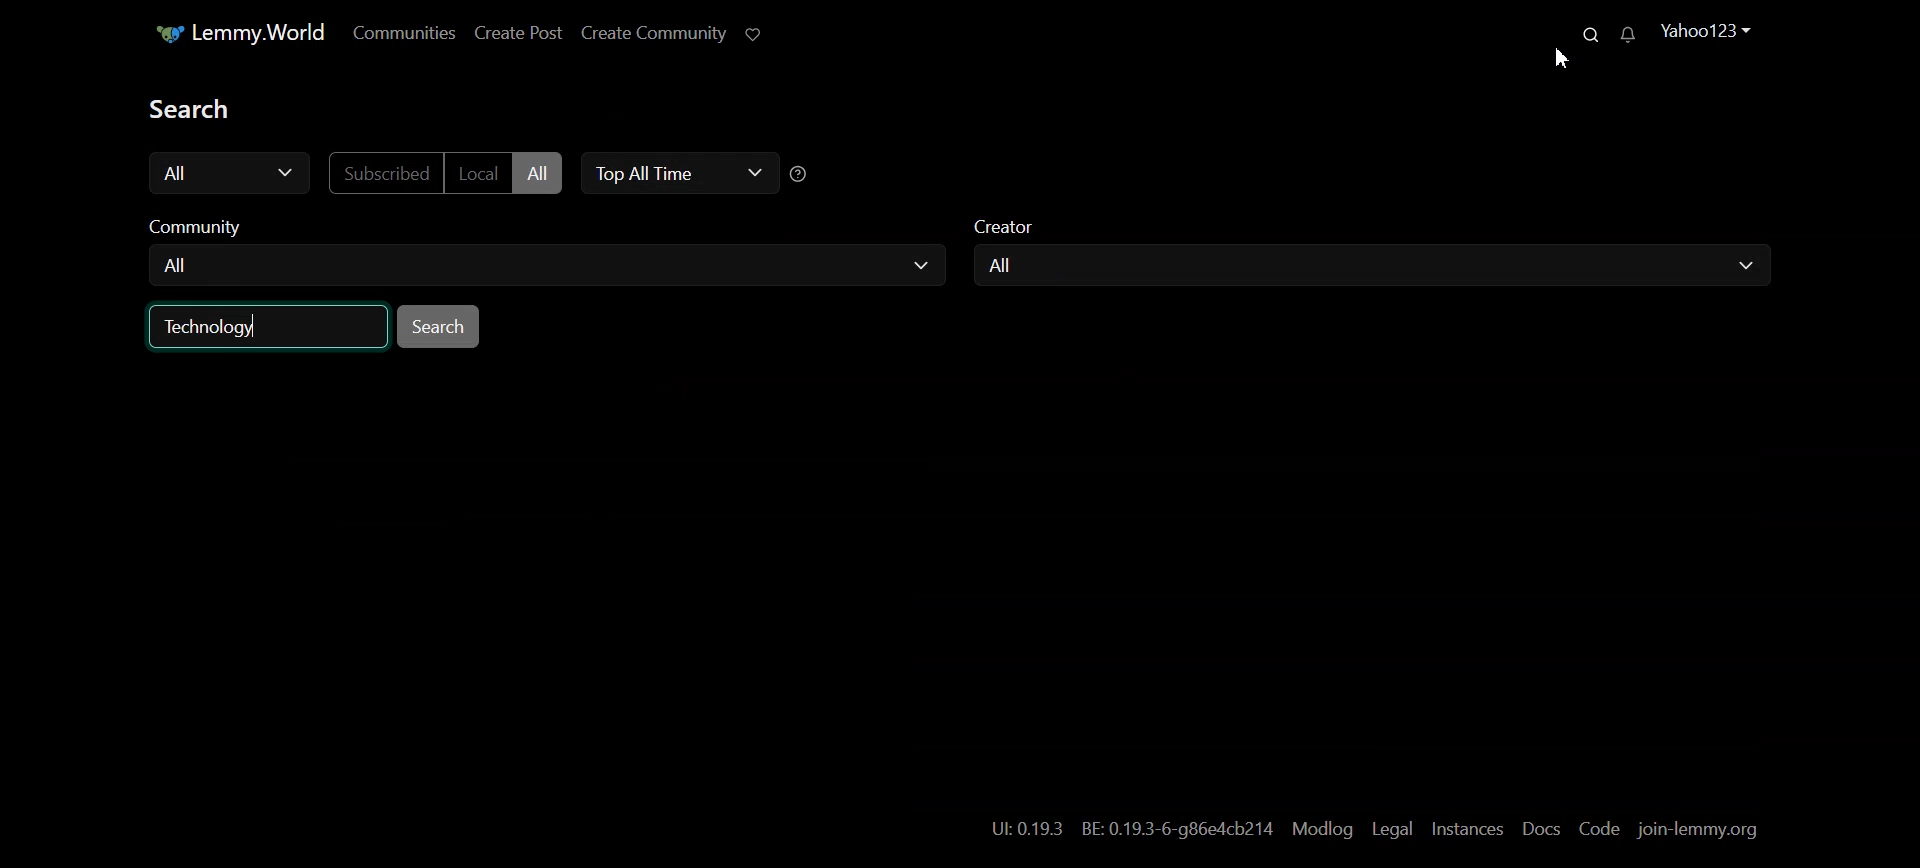  What do you see at coordinates (227, 173) in the screenshot?
I see `All` at bounding box center [227, 173].